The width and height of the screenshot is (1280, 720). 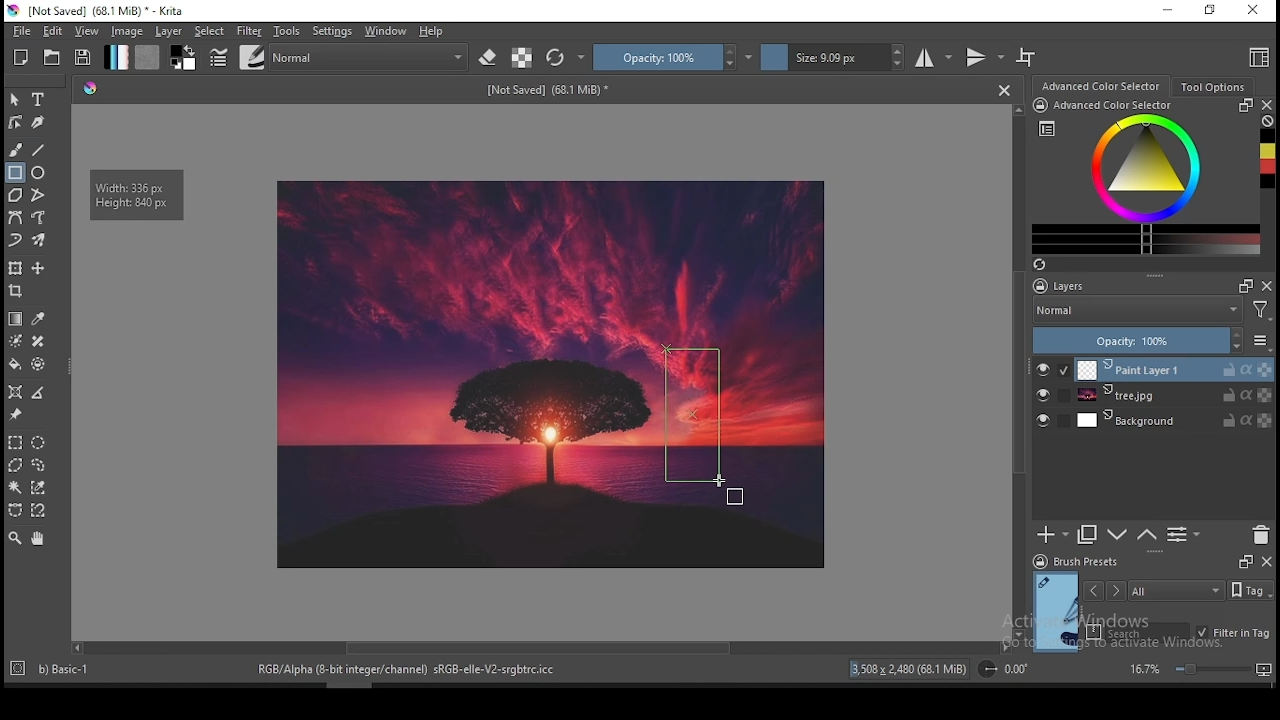 What do you see at coordinates (1054, 610) in the screenshot?
I see `preview` at bounding box center [1054, 610].